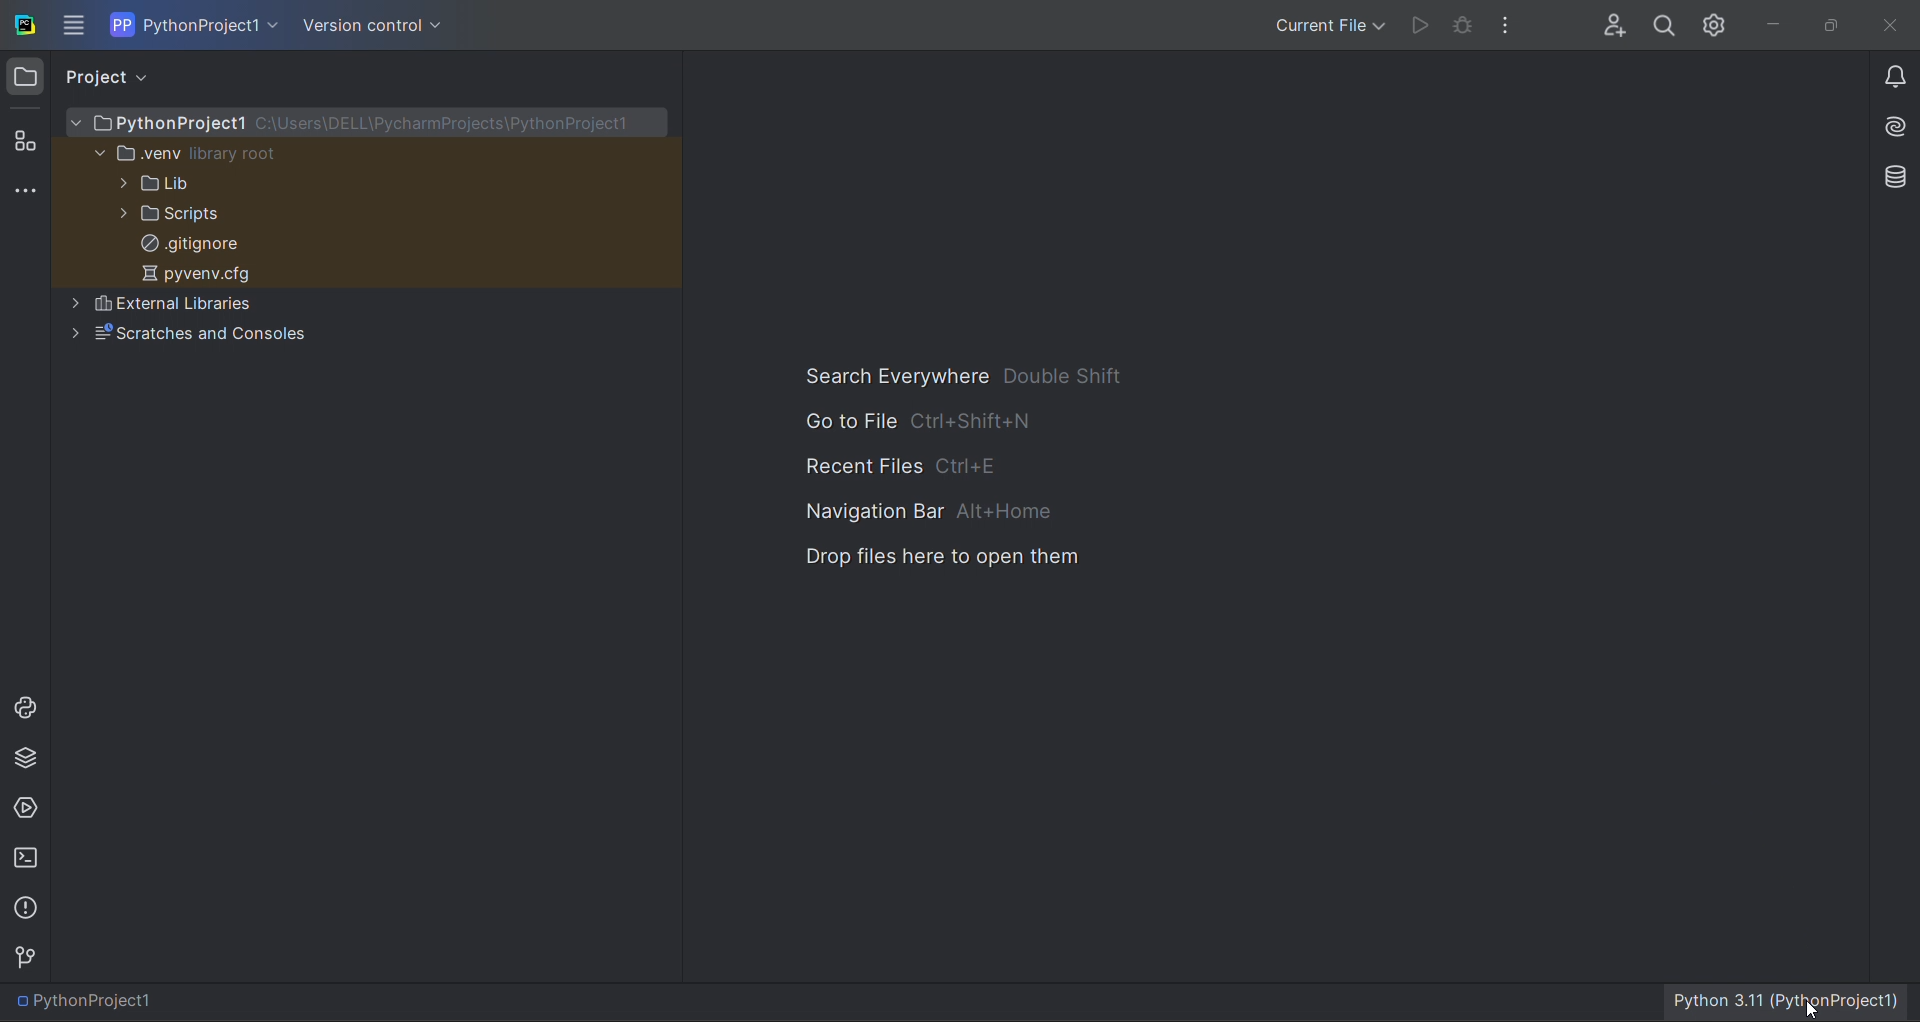 This screenshot has height=1022, width=1920. Describe the element at coordinates (24, 138) in the screenshot. I see `structure` at that location.